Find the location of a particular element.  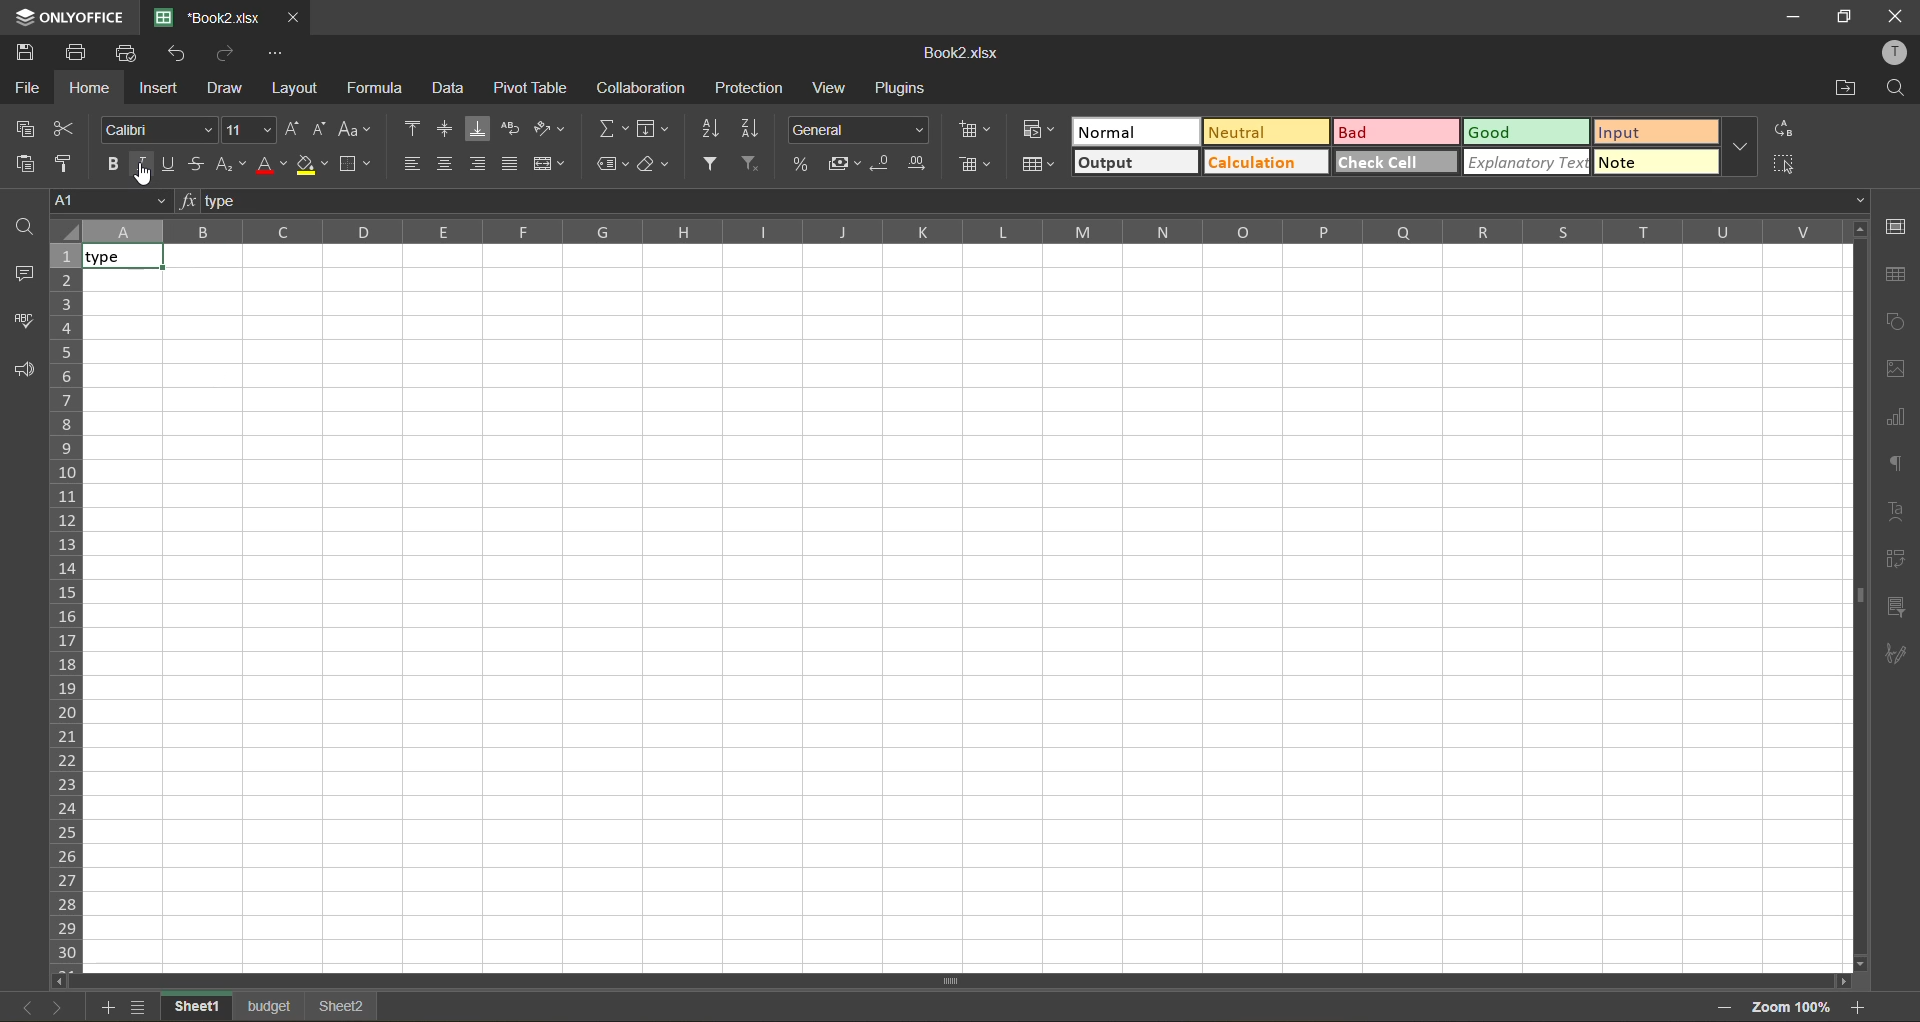

feedback is located at coordinates (23, 372).